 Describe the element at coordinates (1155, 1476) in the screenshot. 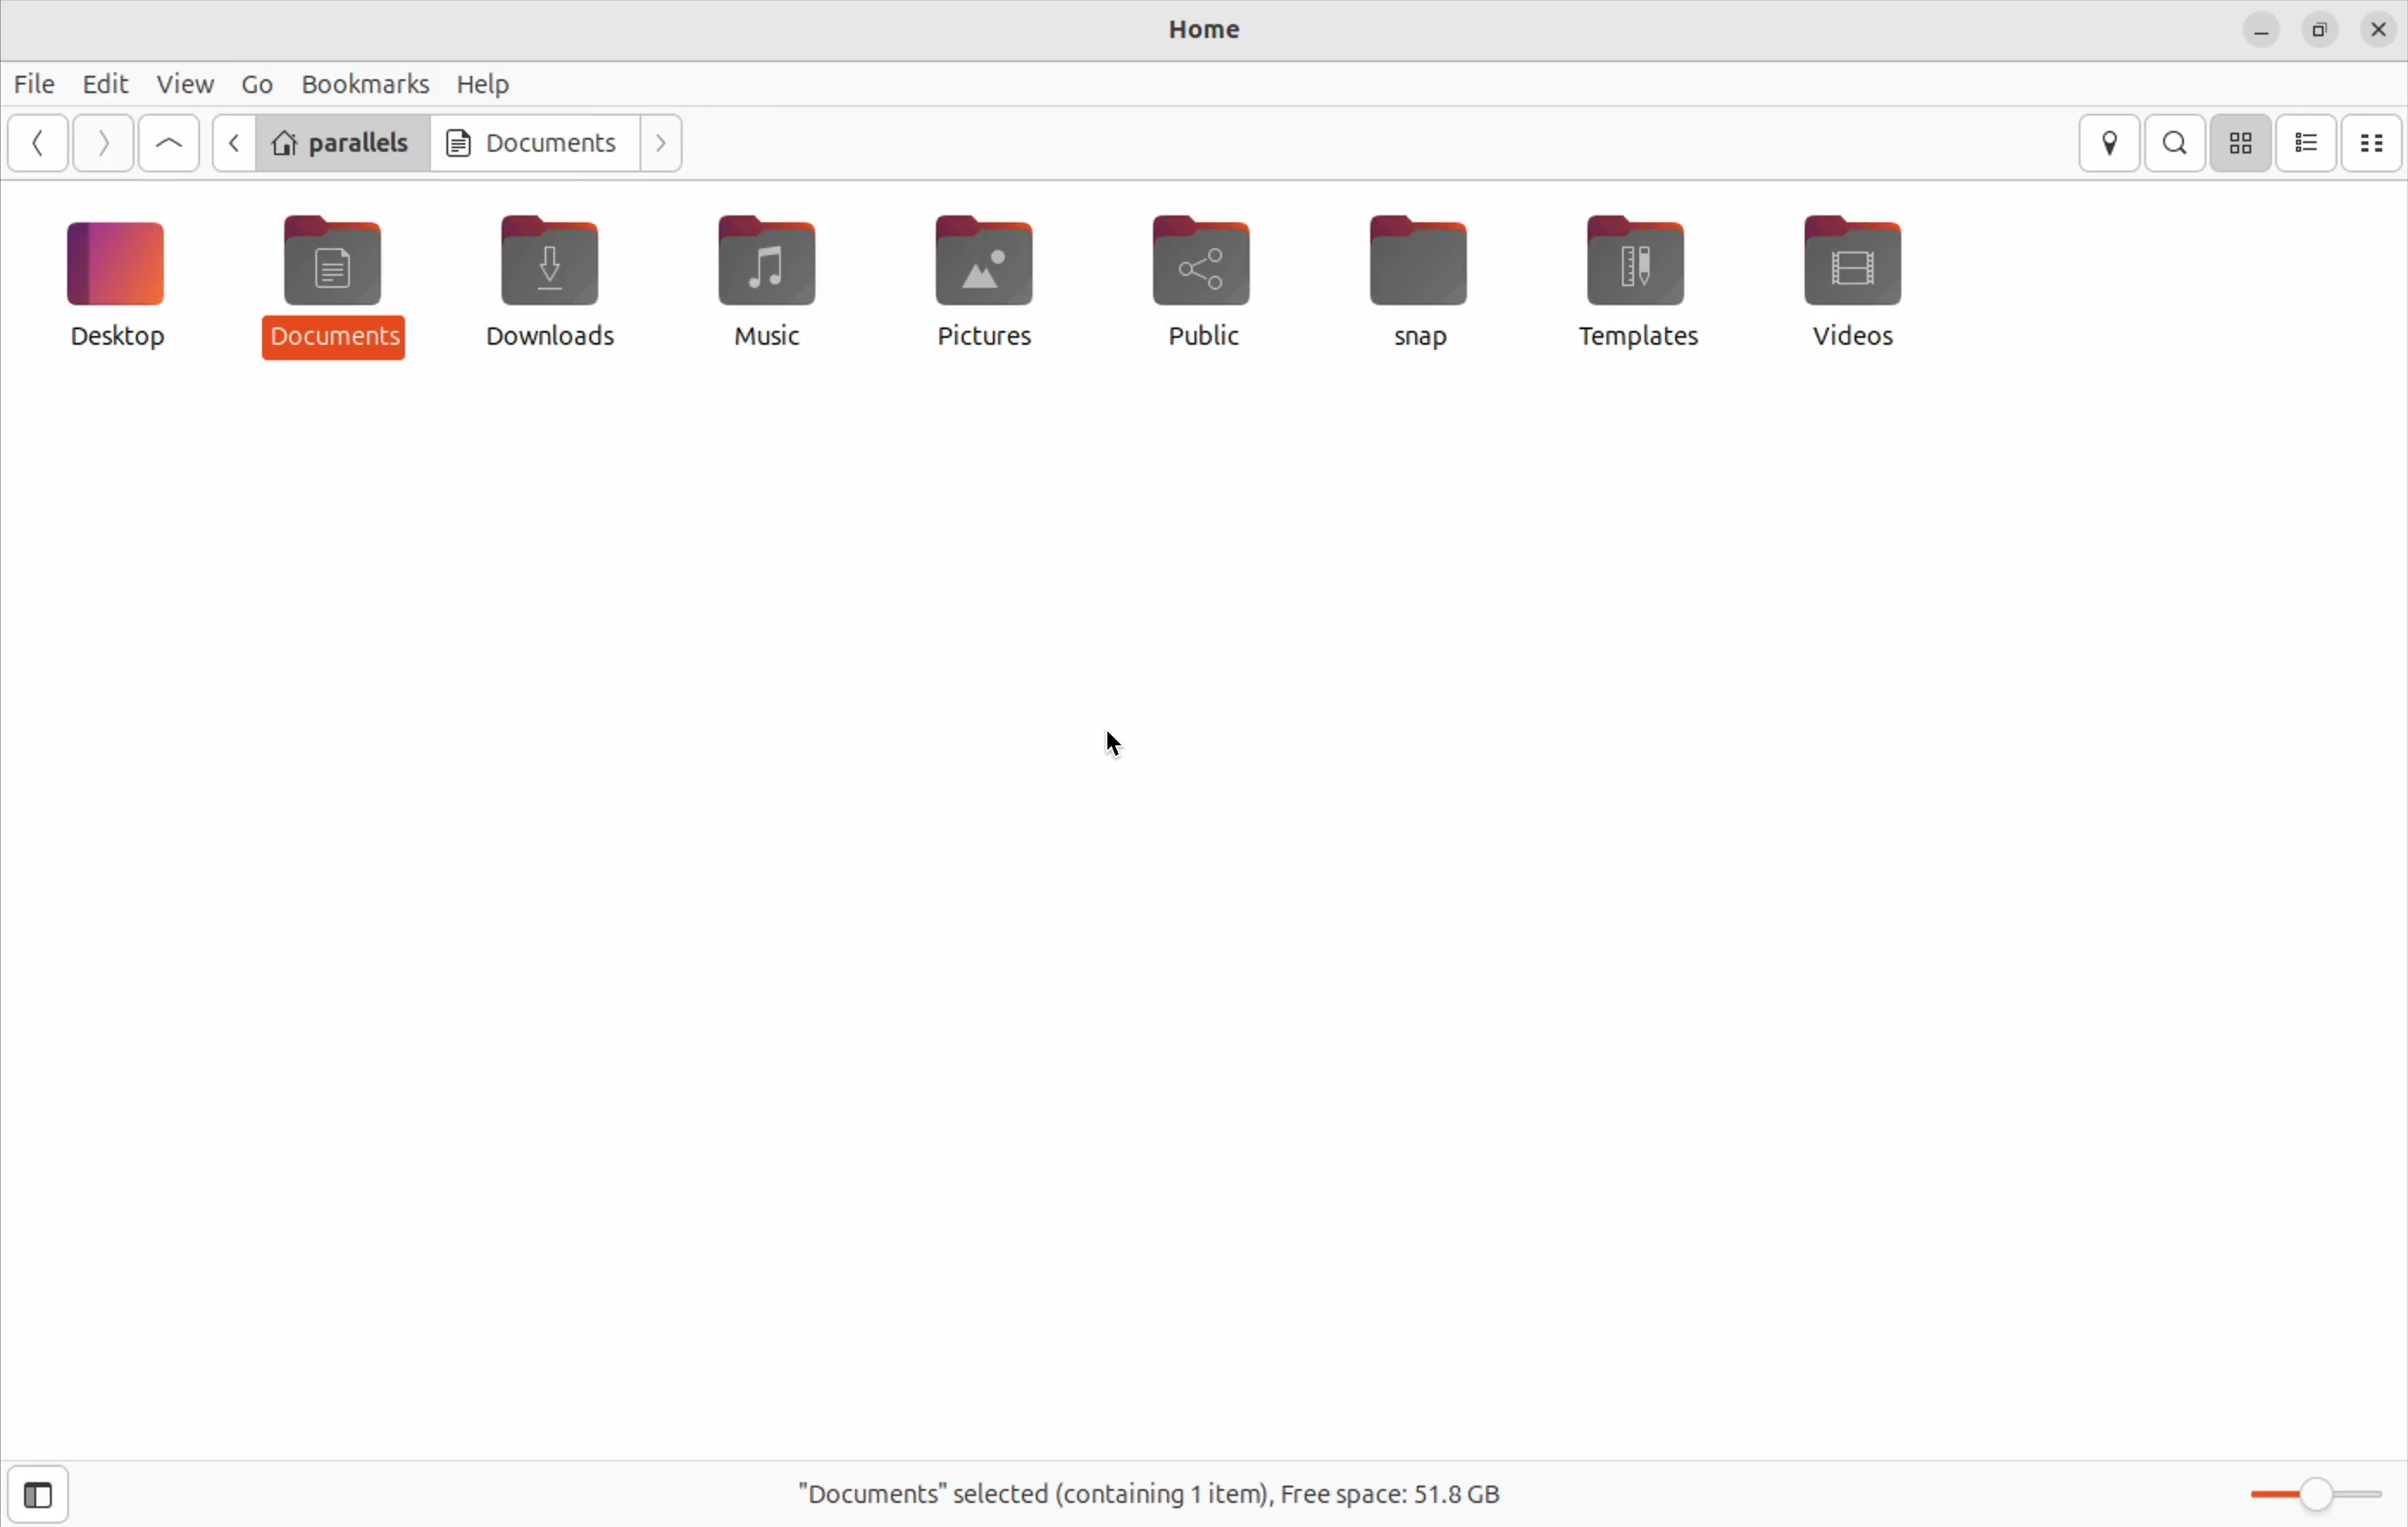

I see `"Documents" selected (containing 1 item) Free space: 51.8 GB` at that location.